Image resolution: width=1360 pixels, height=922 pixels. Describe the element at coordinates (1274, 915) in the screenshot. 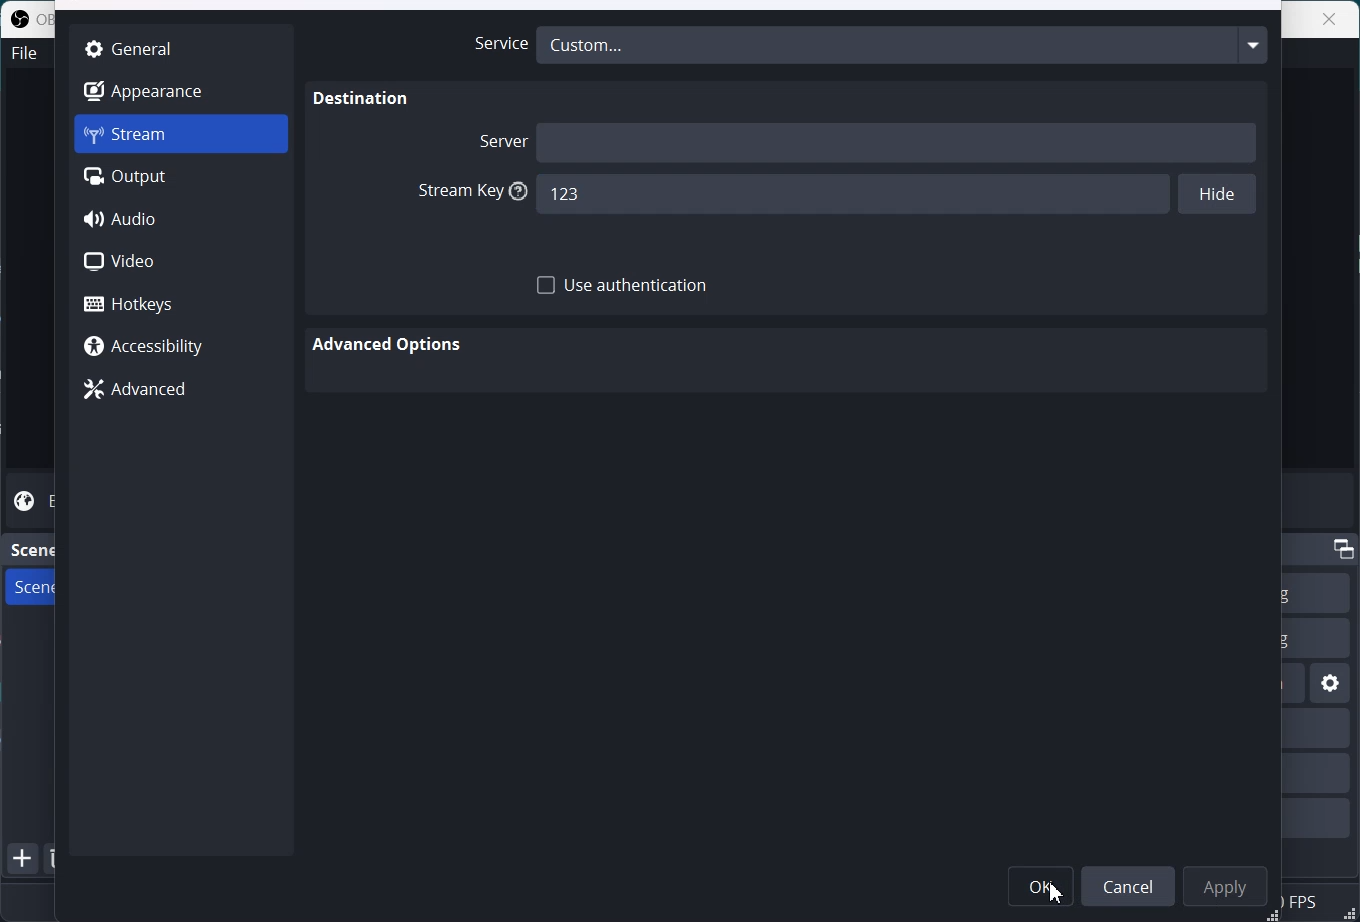

I see `Window adjuster` at that location.